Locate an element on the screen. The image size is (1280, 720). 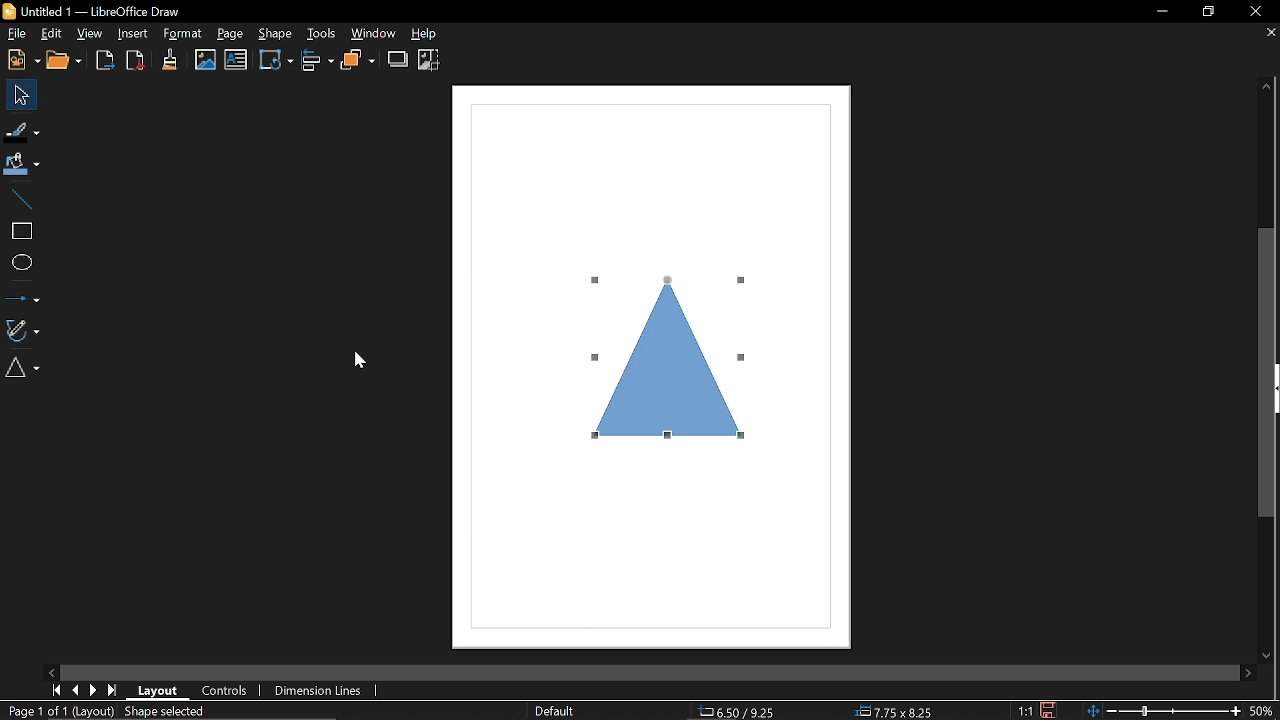
Format is located at coordinates (182, 34).